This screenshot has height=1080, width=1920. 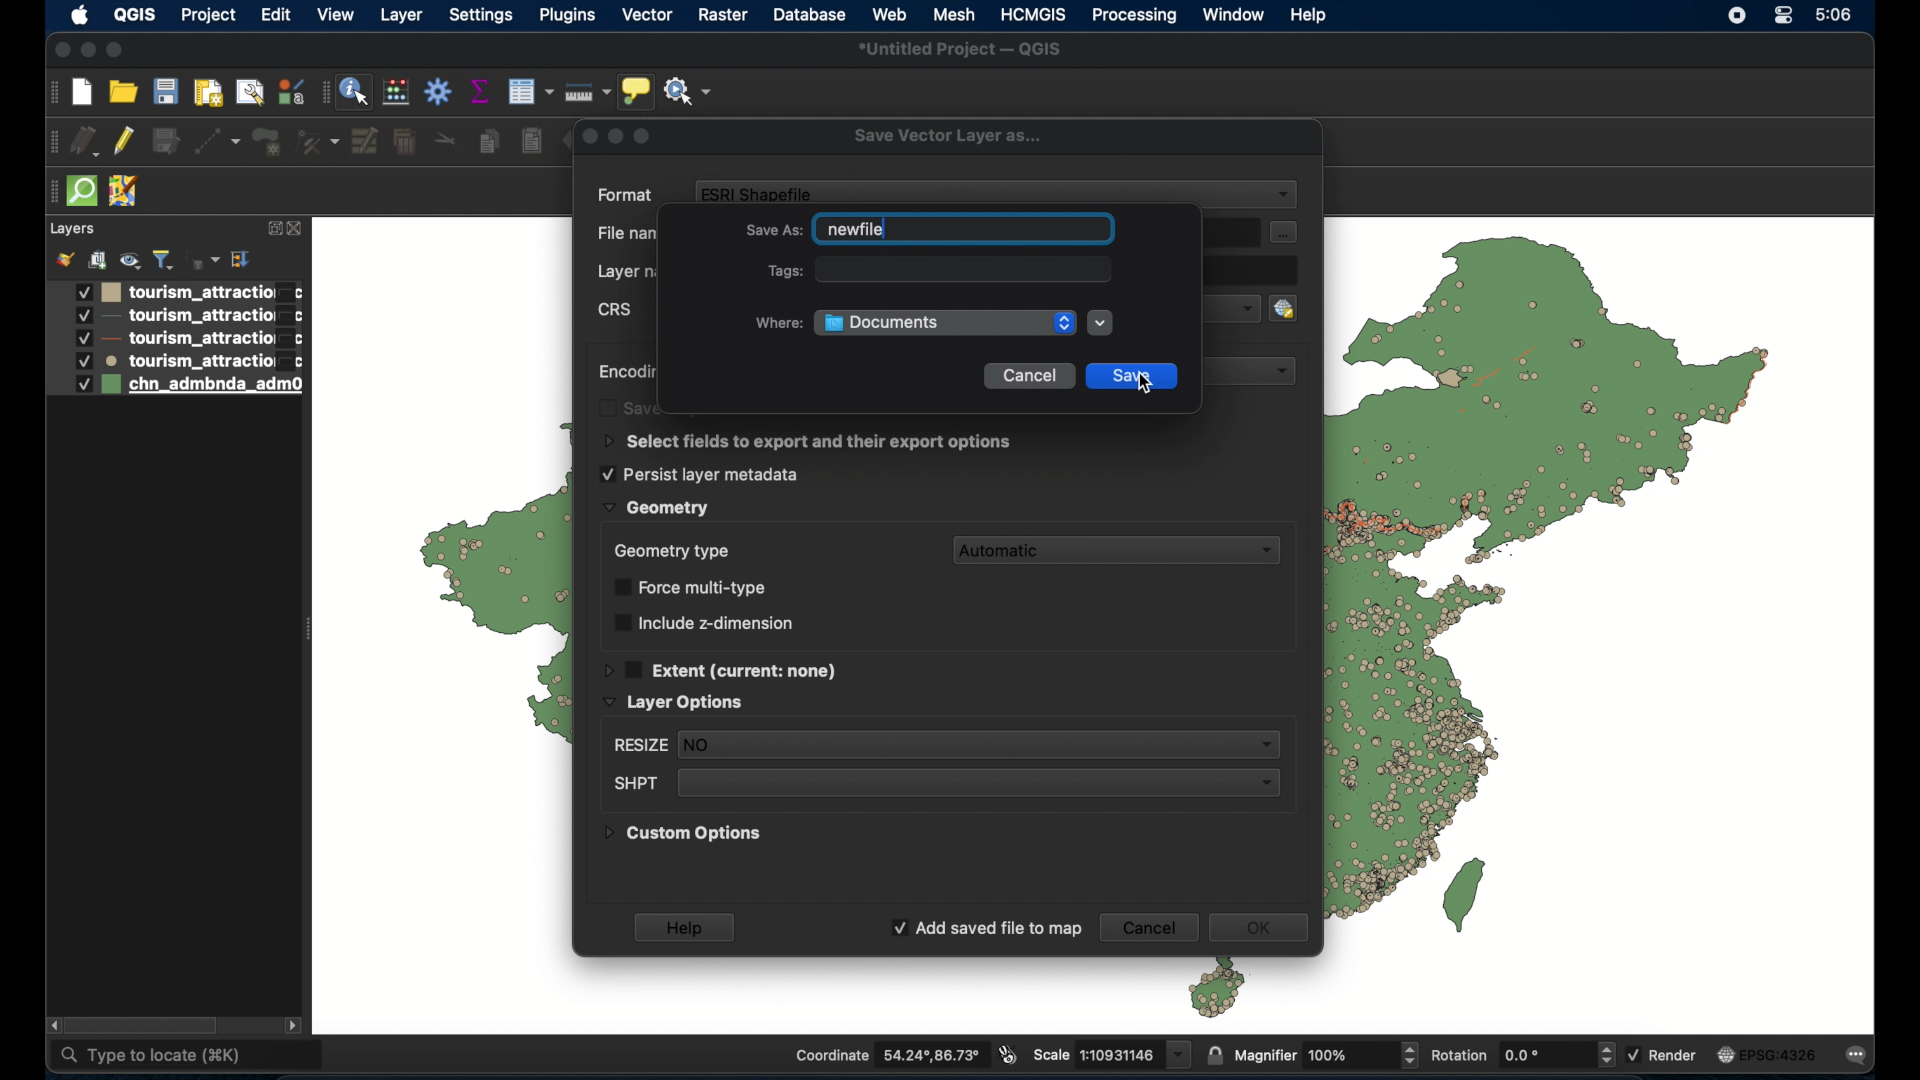 What do you see at coordinates (986, 929) in the screenshot?
I see `add saved file to map` at bounding box center [986, 929].